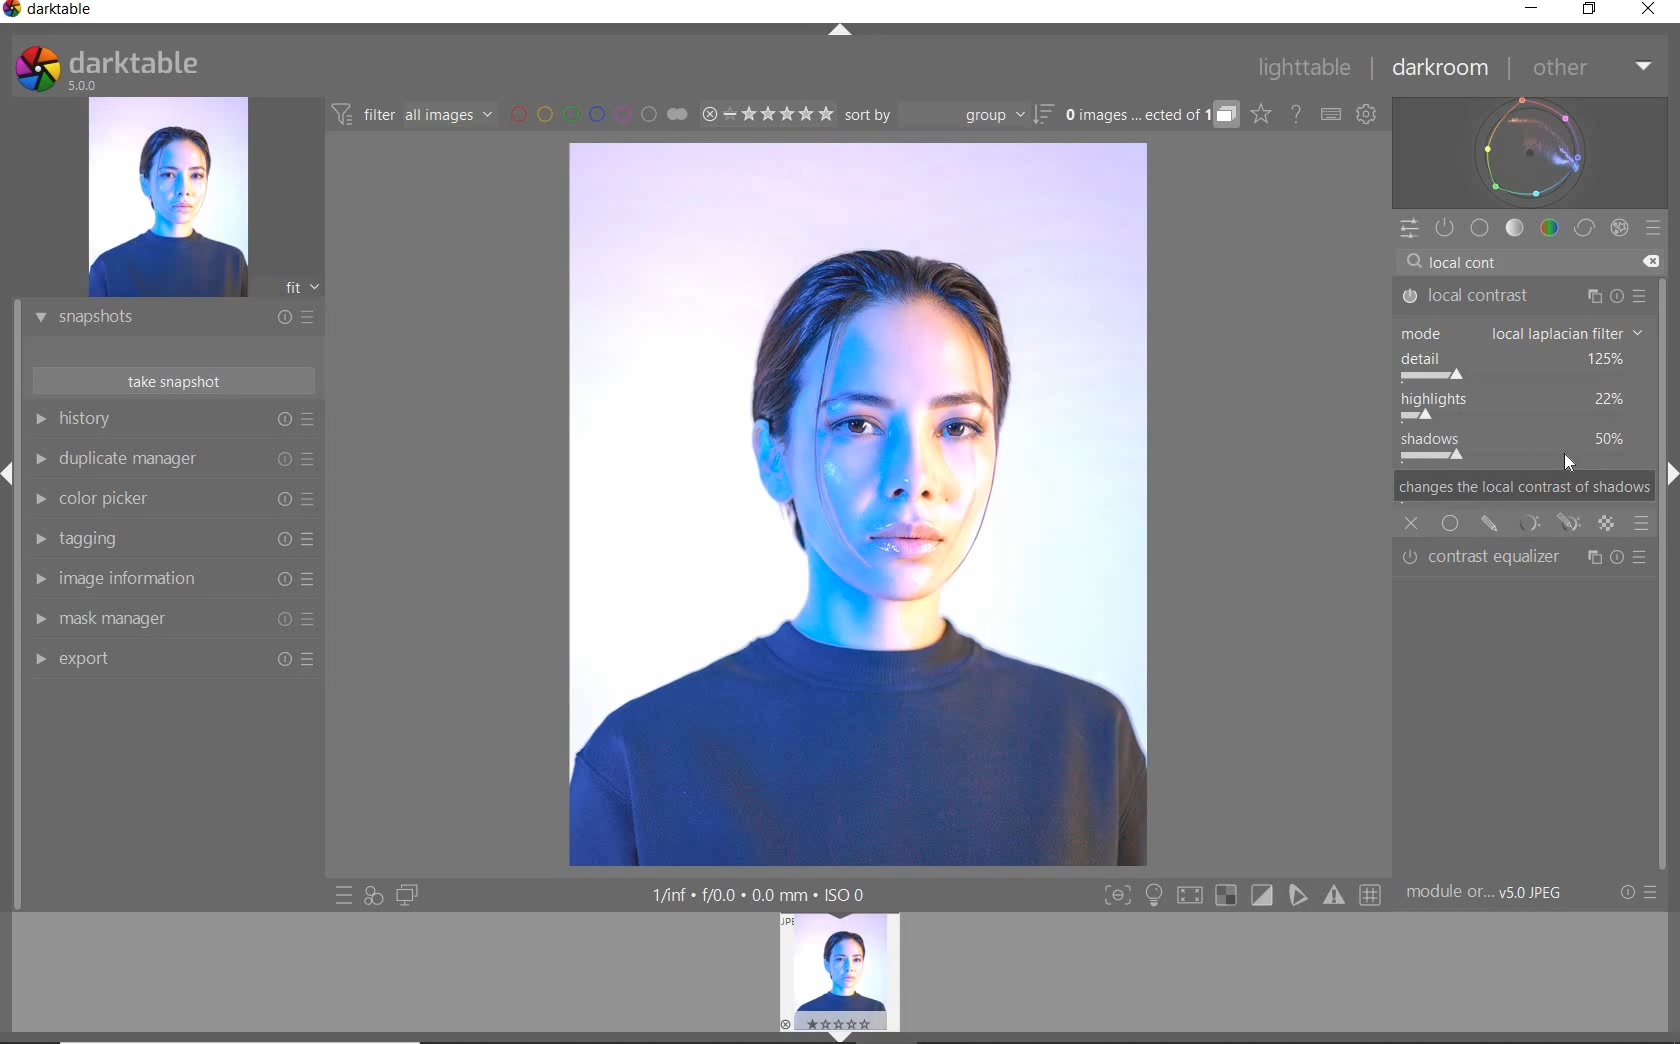 The width and height of the screenshot is (1680, 1044). What do you see at coordinates (1154, 897) in the screenshot?
I see `Button` at bounding box center [1154, 897].